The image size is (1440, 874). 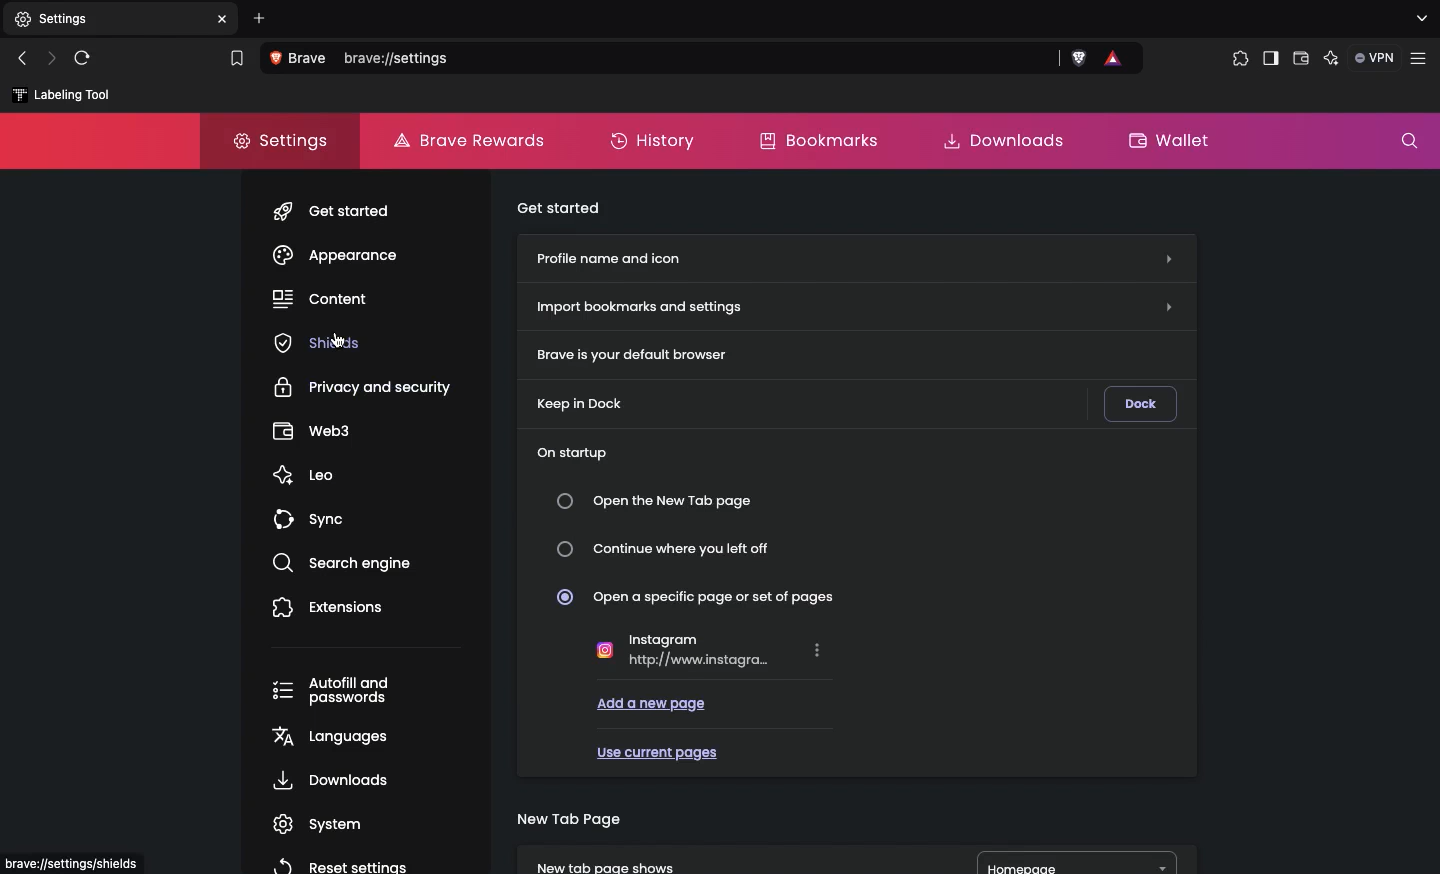 What do you see at coordinates (83, 857) in the screenshot?
I see `brave://settings/shields` at bounding box center [83, 857].